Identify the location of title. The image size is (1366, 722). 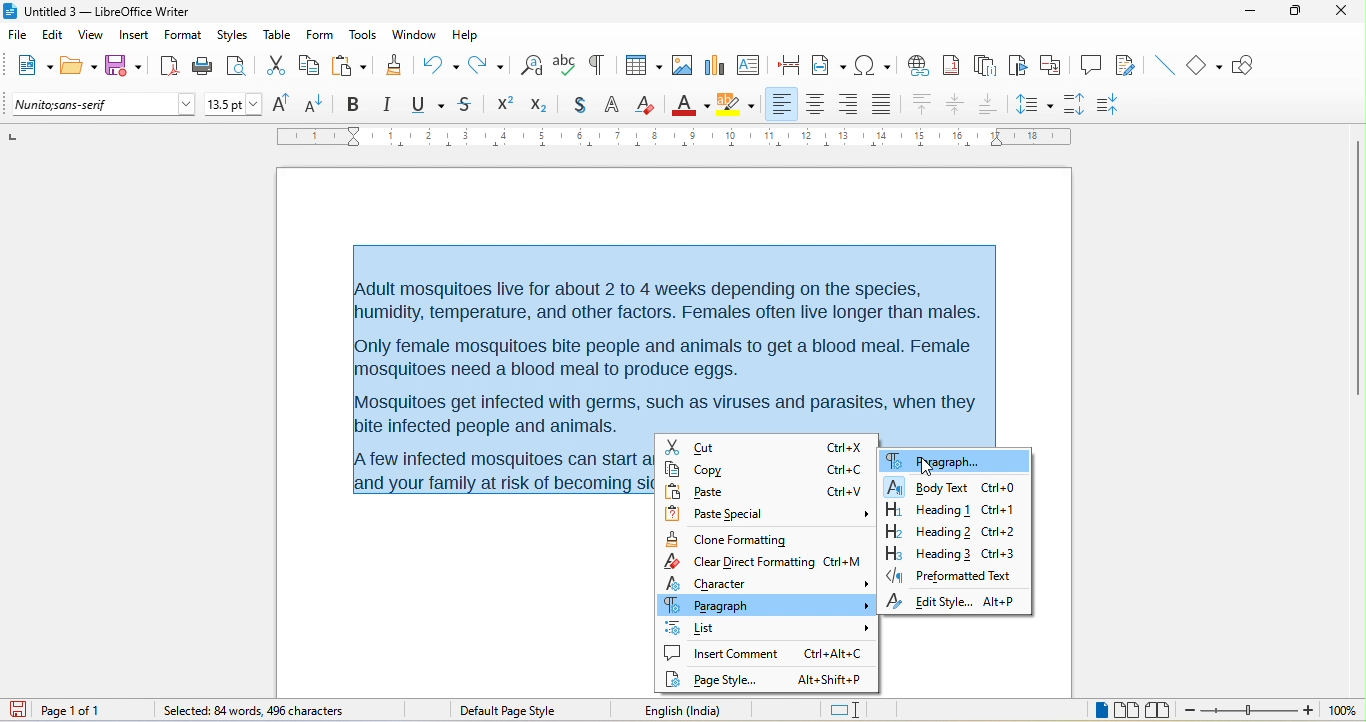
(97, 12).